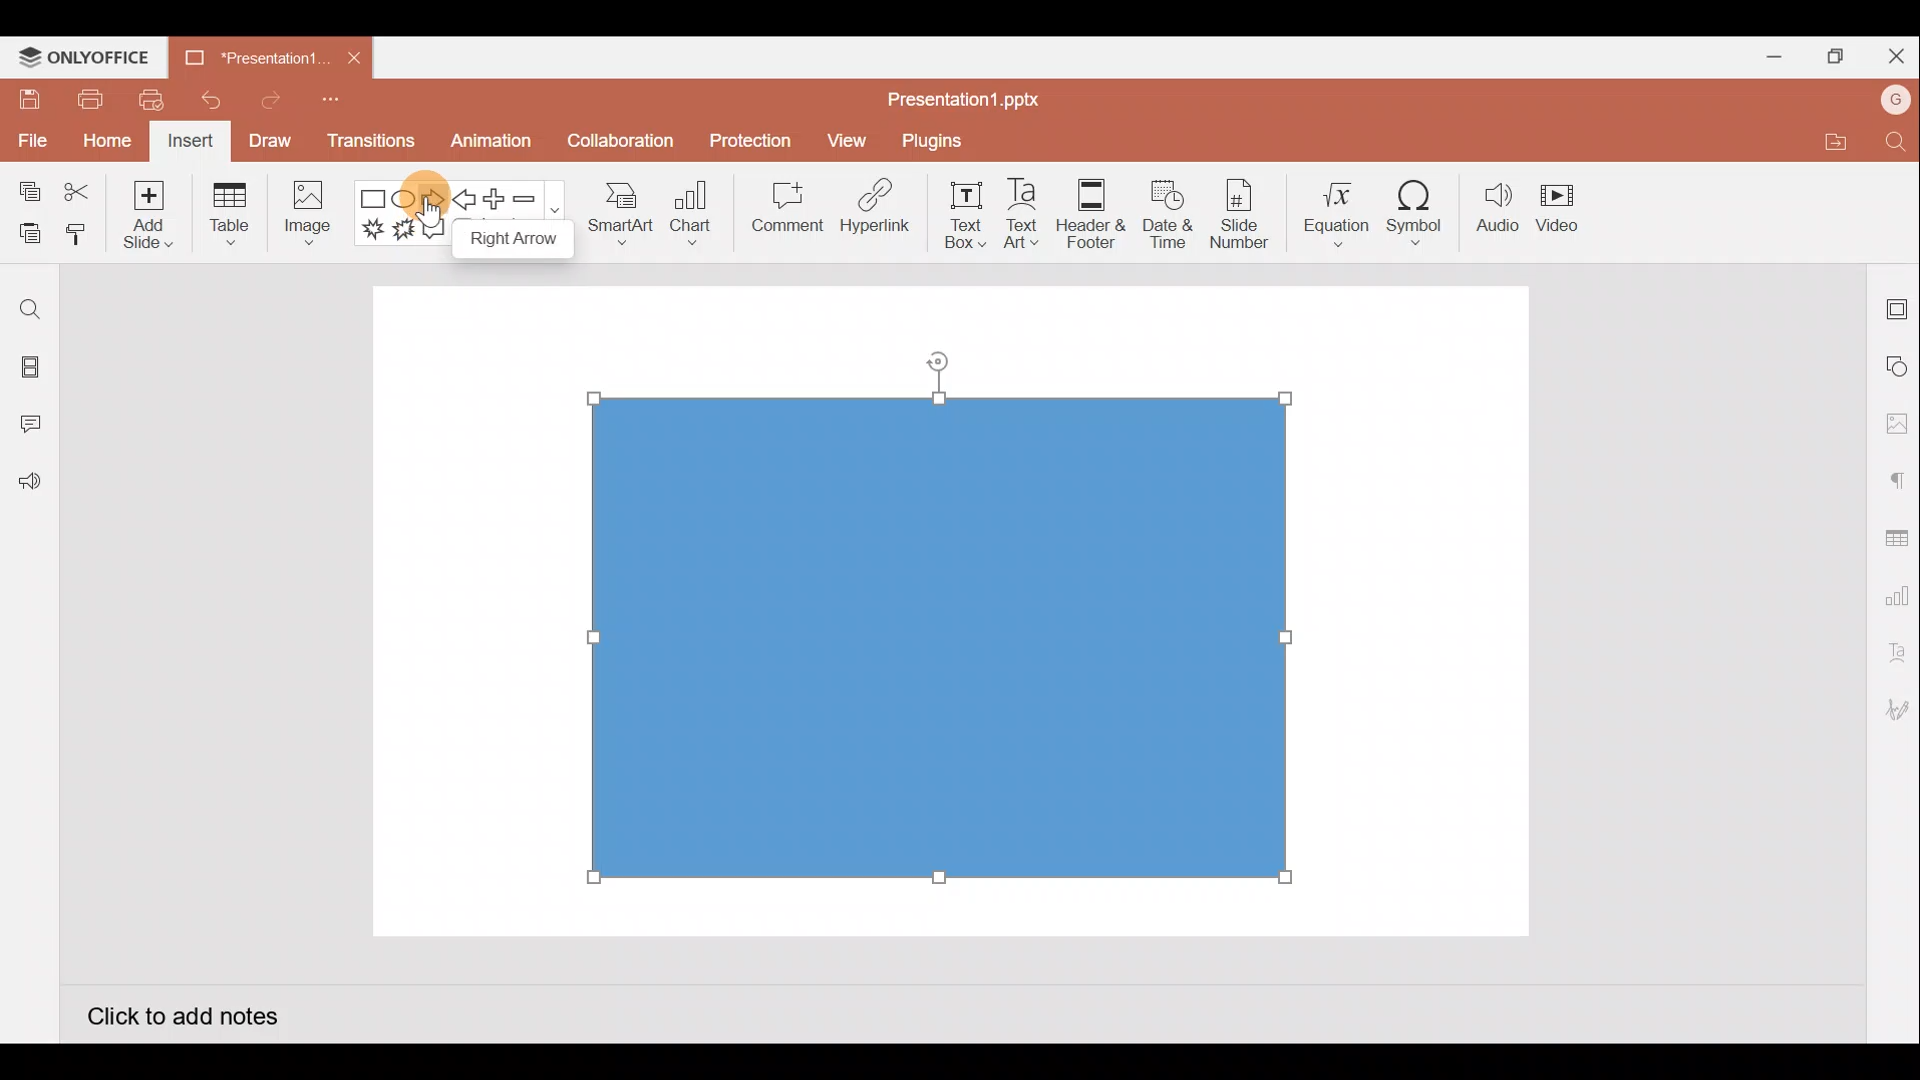 This screenshot has width=1920, height=1080. What do you see at coordinates (1898, 305) in the screenshot?
I see `Slide settings` at bounding box center [1898, 305].